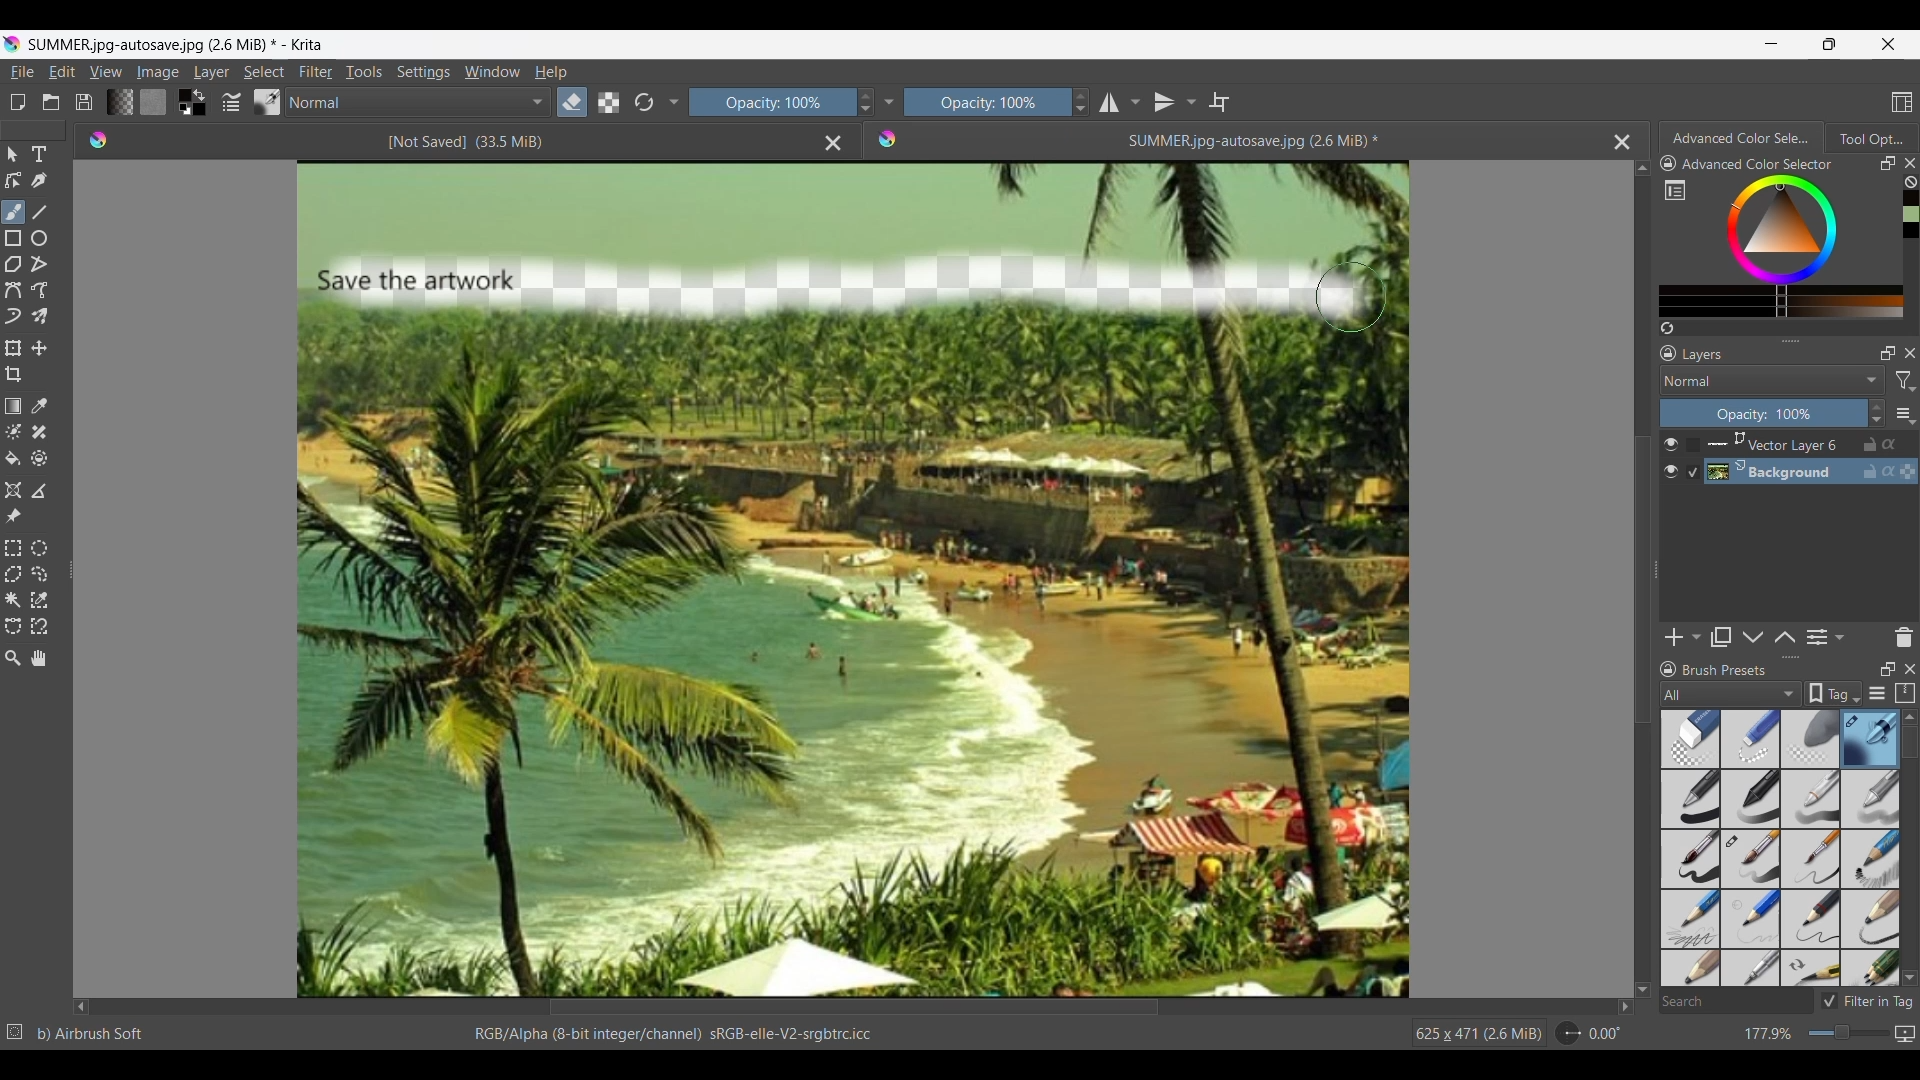 This screenshot has height=1080, width=1920. I want to click on Lock color settings, so click(1669, 163).